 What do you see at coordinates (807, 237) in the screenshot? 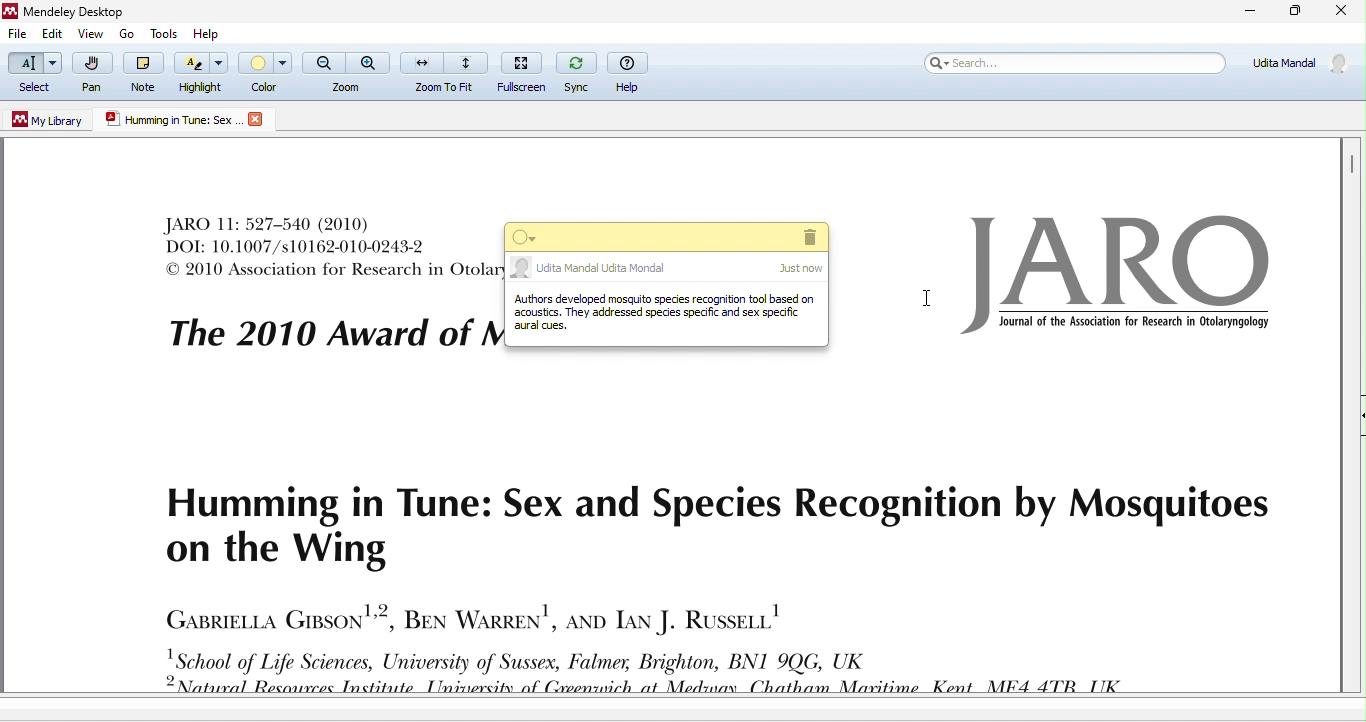
I see `delete` at bounding box center [807, 237].